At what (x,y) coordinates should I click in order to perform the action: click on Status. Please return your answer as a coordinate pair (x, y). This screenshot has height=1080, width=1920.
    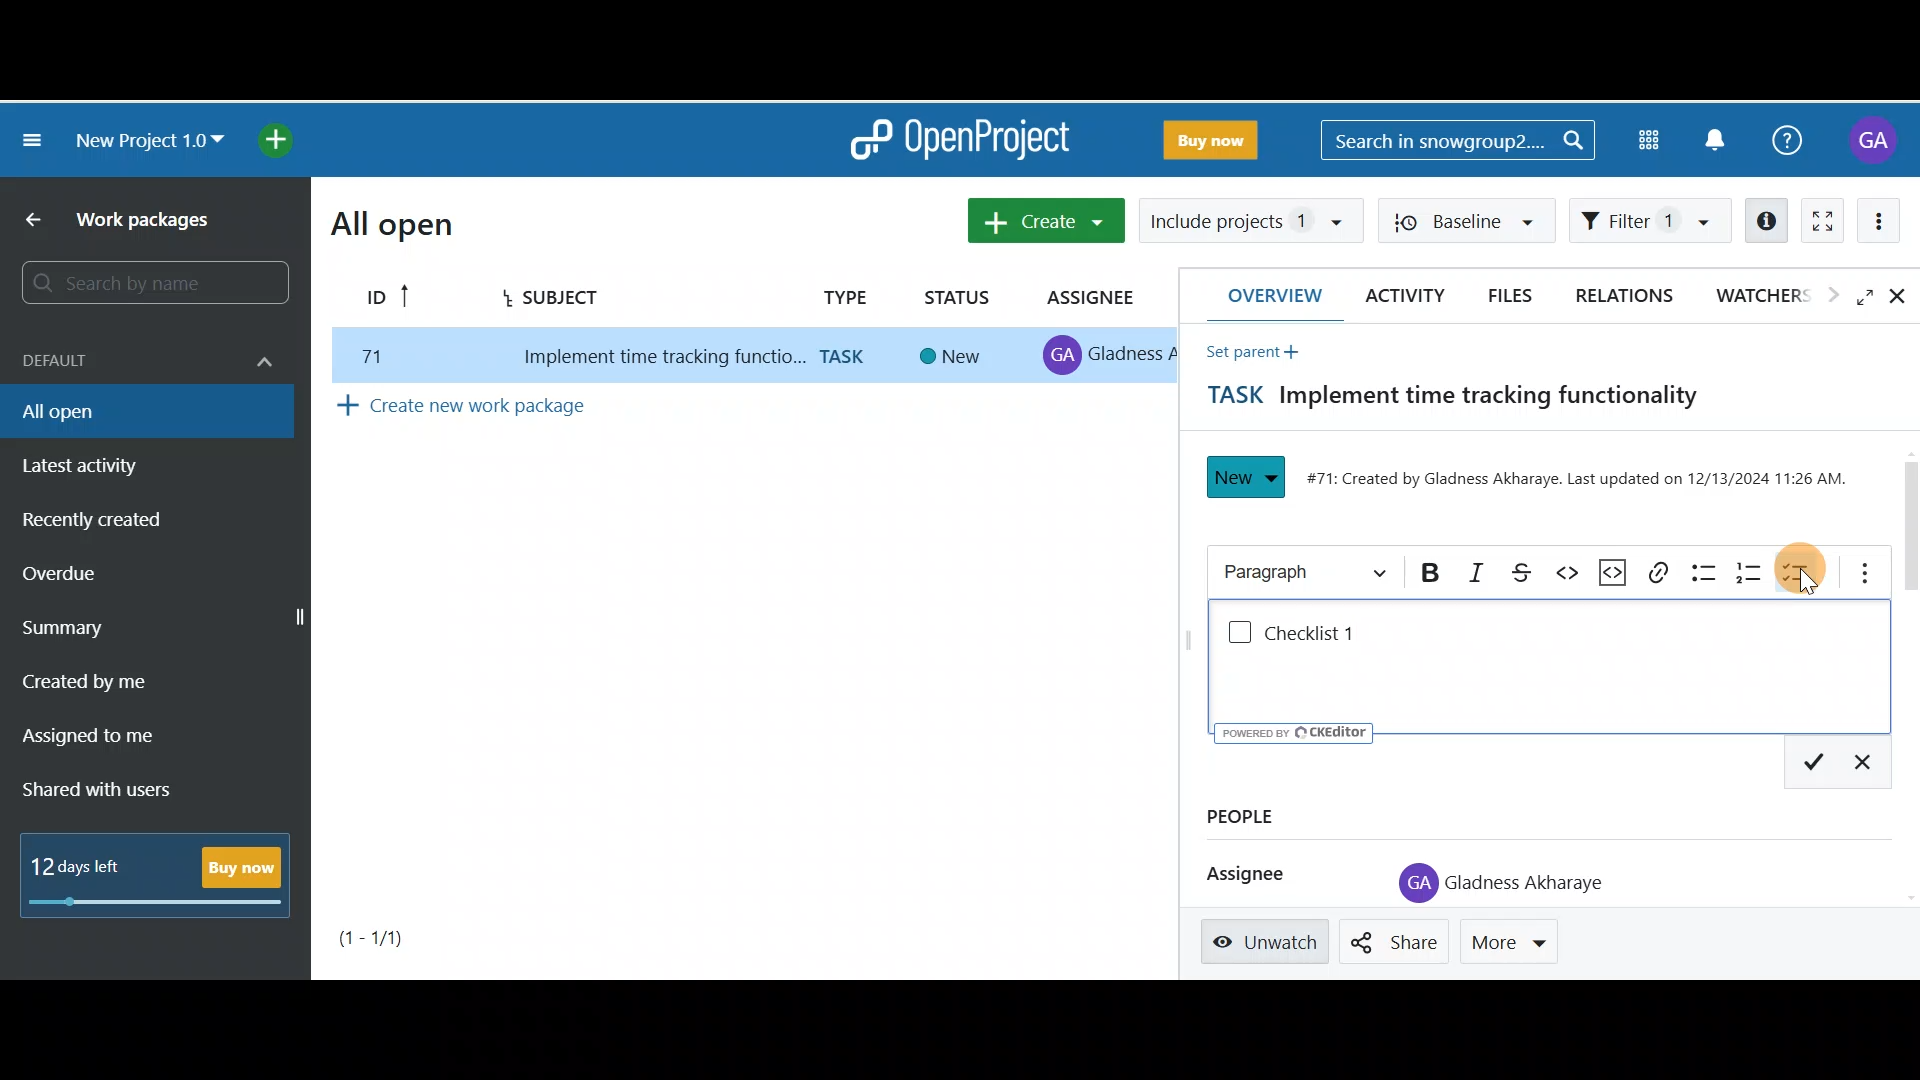
    Looking at the image, I should click on (959, 293).